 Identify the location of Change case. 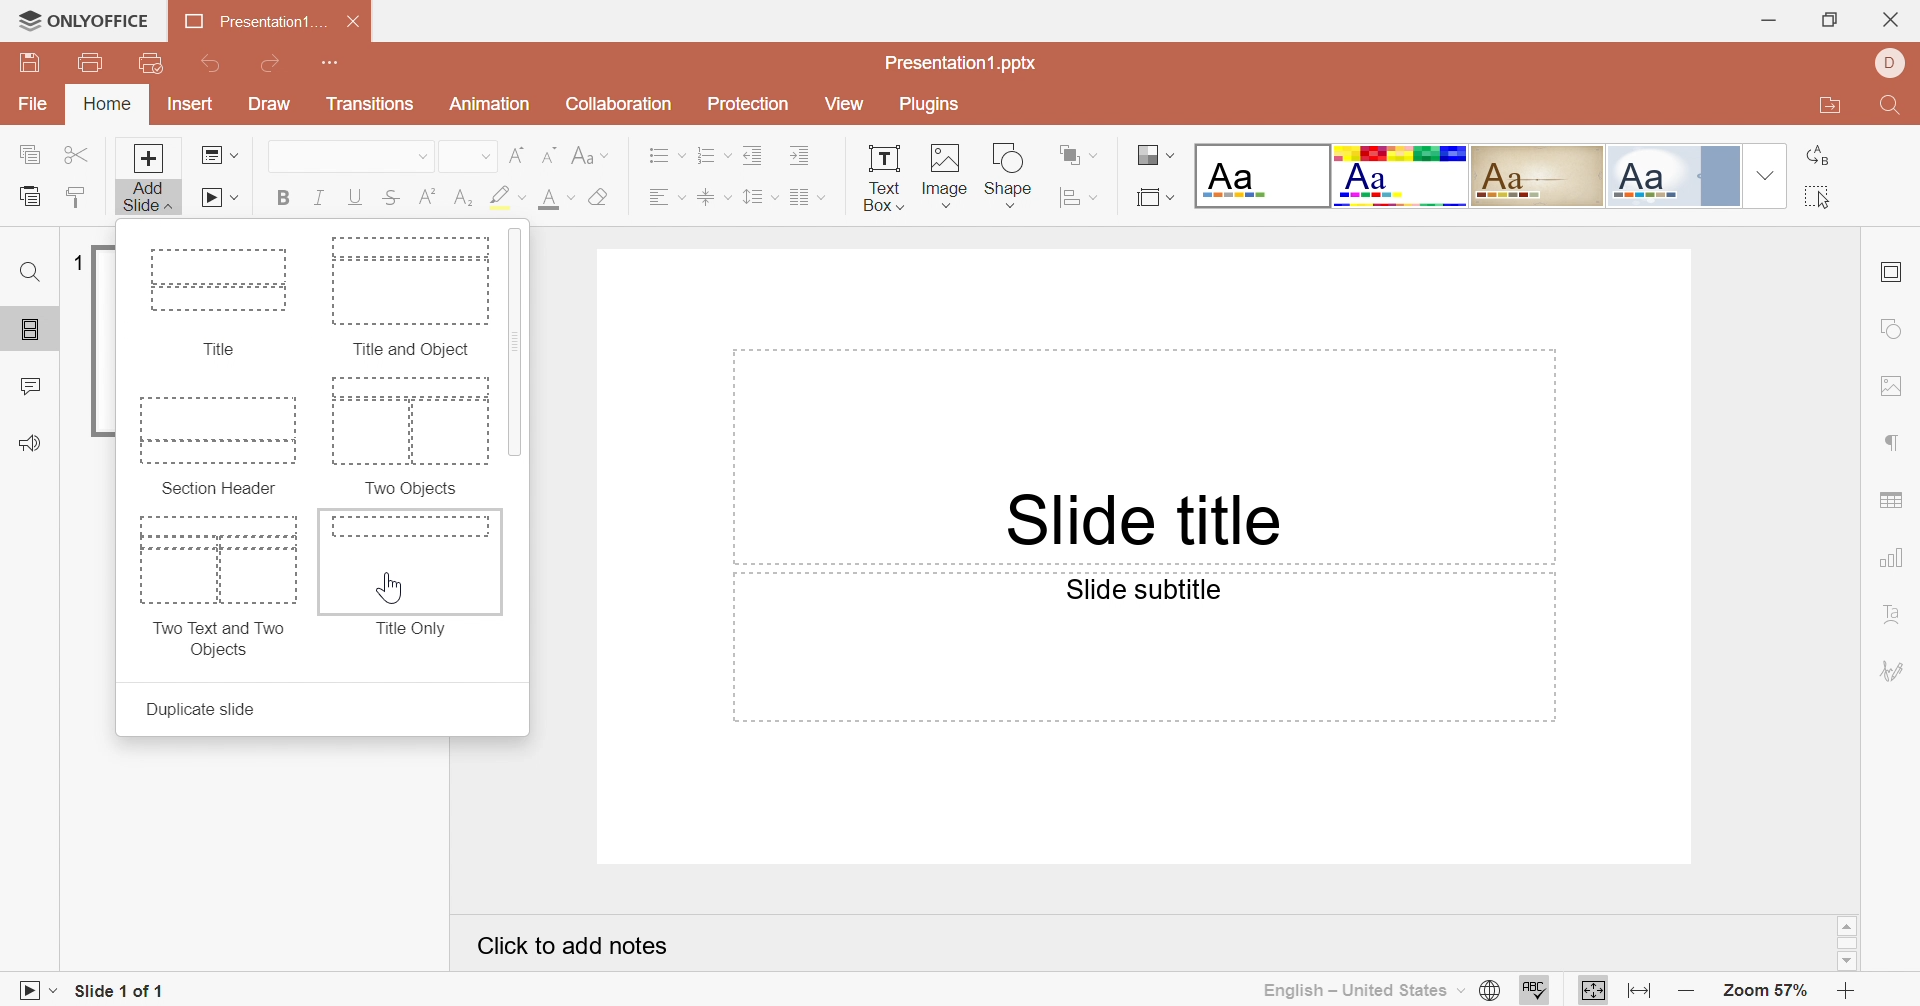
(585, 152).